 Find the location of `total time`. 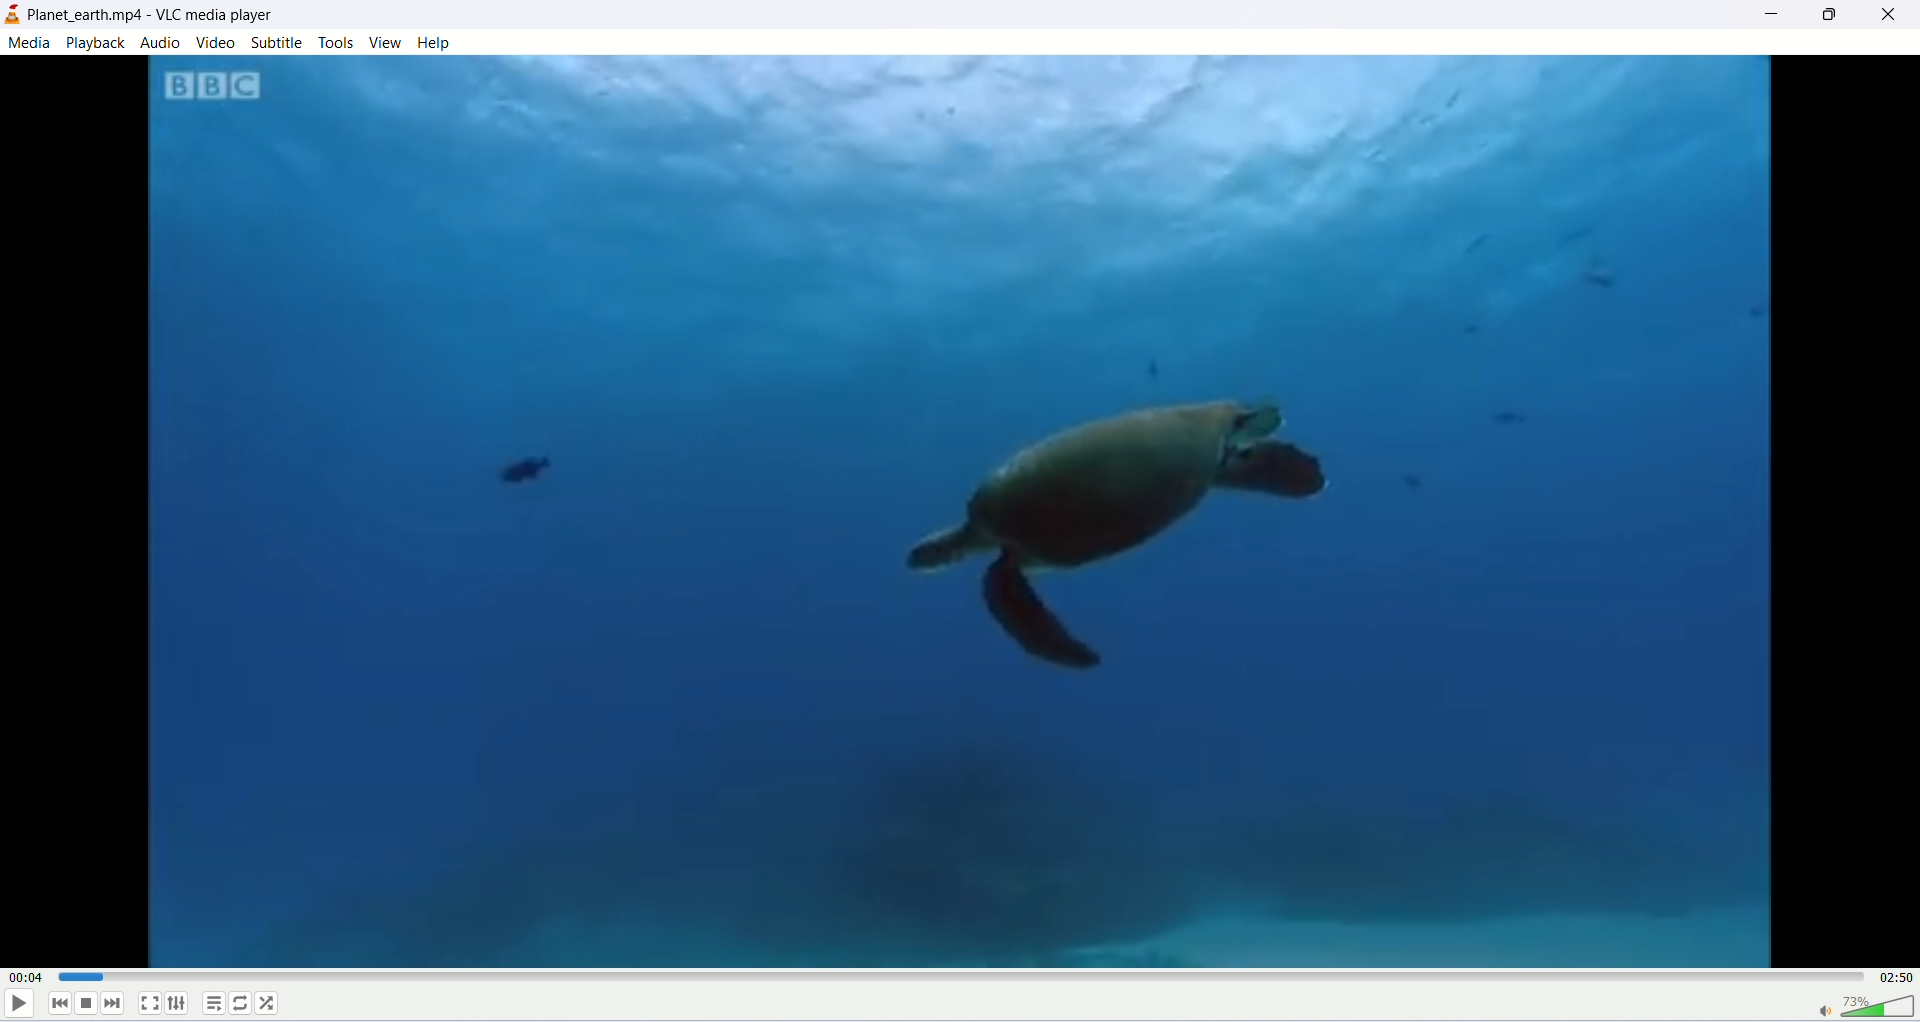

total time is located at coordinates (1896, 975).